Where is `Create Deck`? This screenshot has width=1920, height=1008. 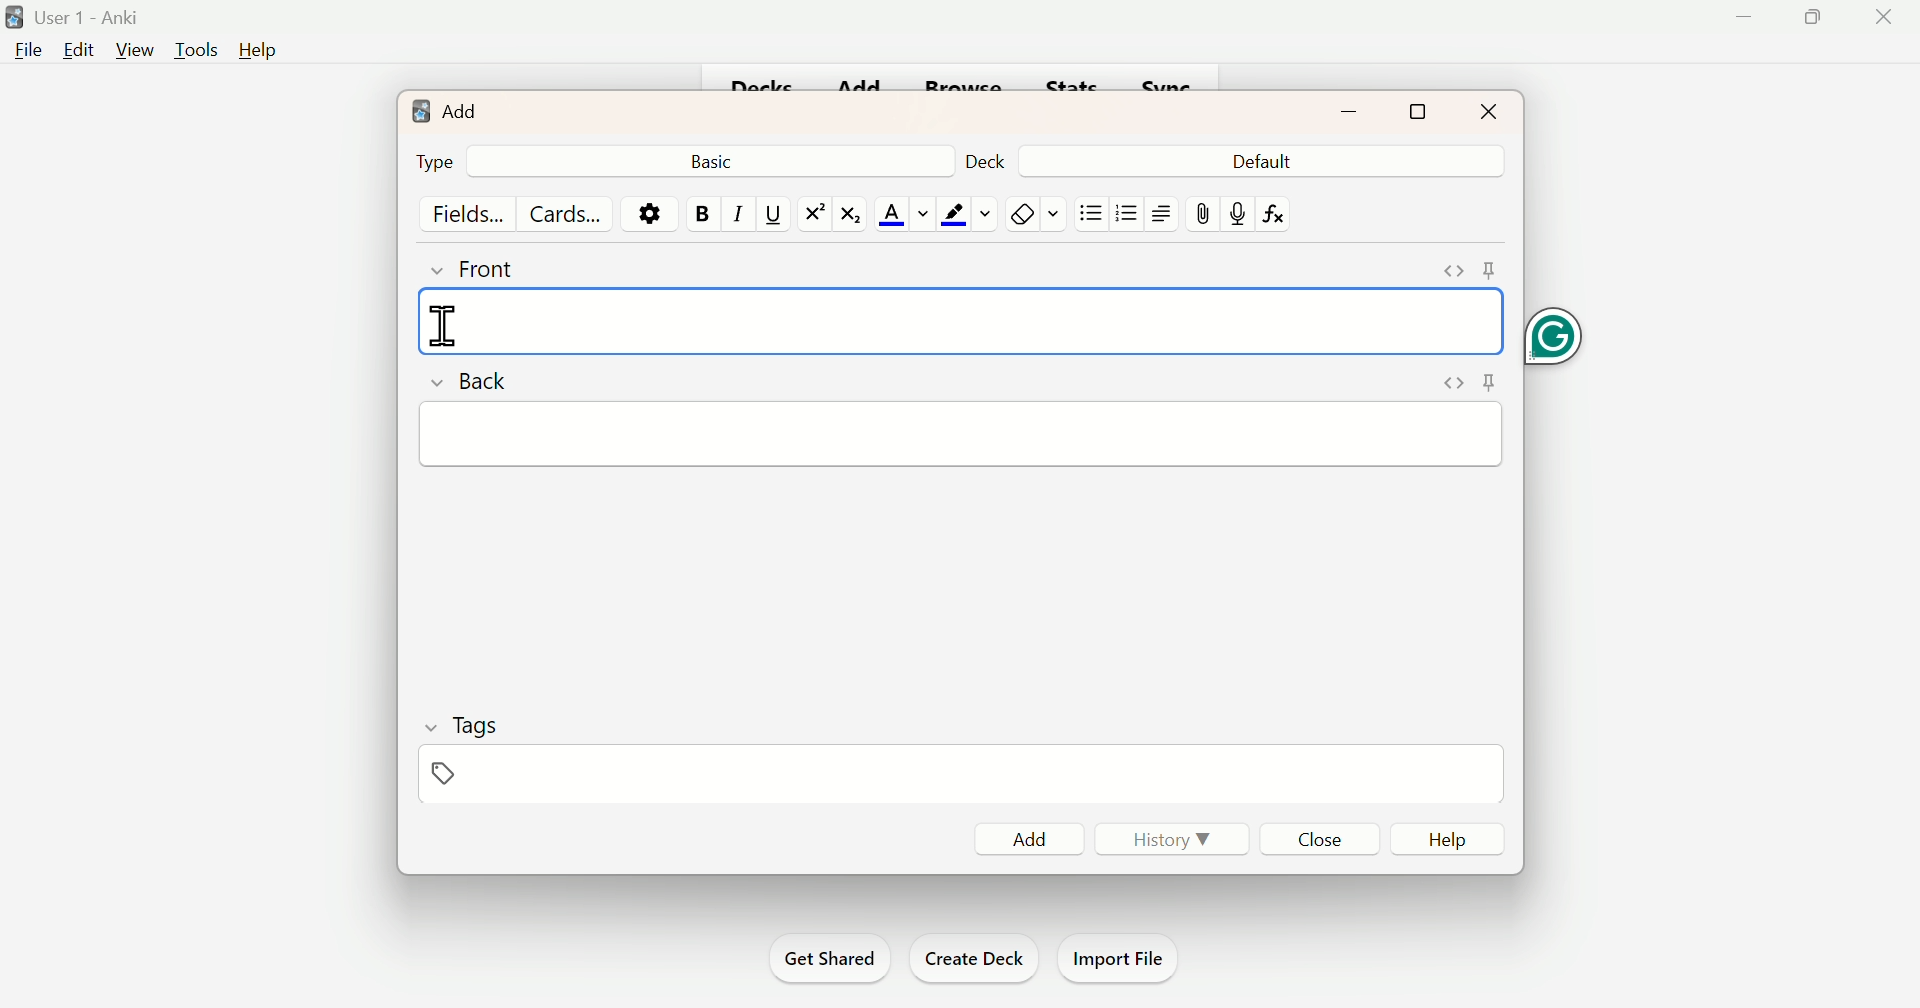
Create Deck is located at coordinates (973, 958).